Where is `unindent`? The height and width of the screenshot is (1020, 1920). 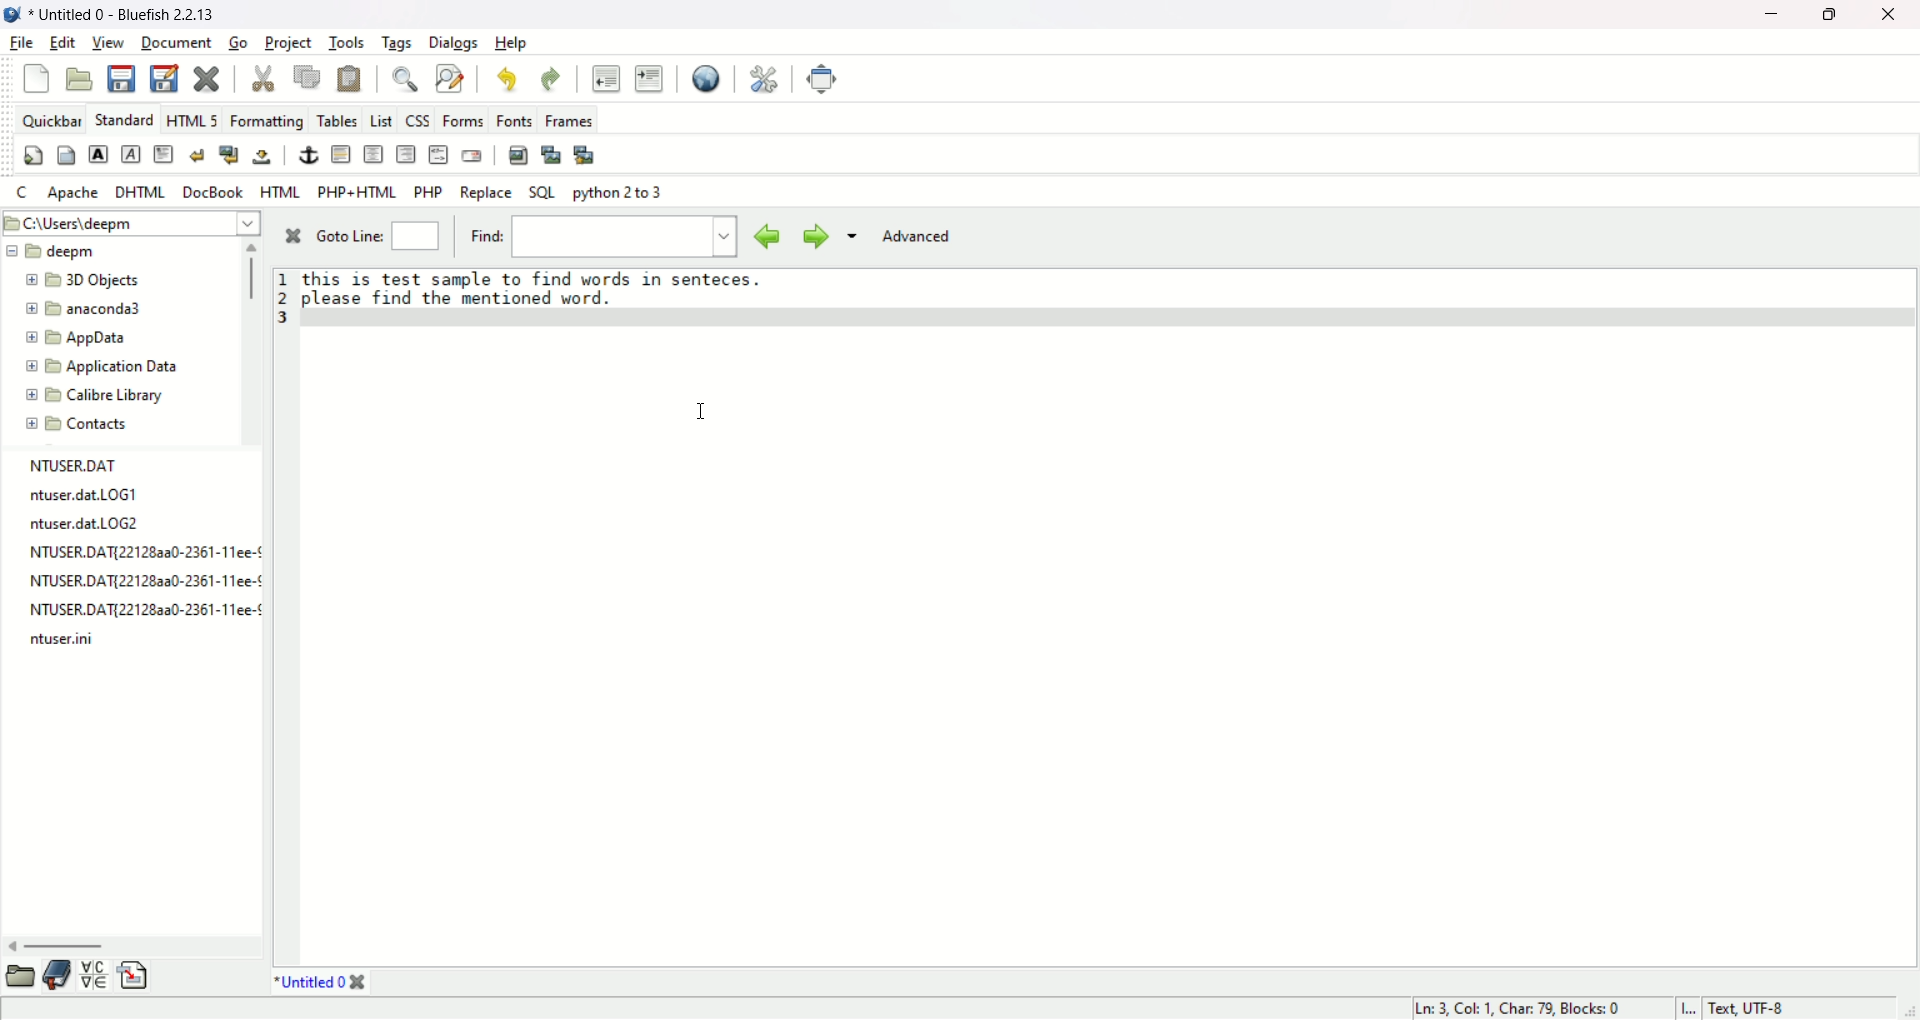 unindent is located at coordinates (605, 77).